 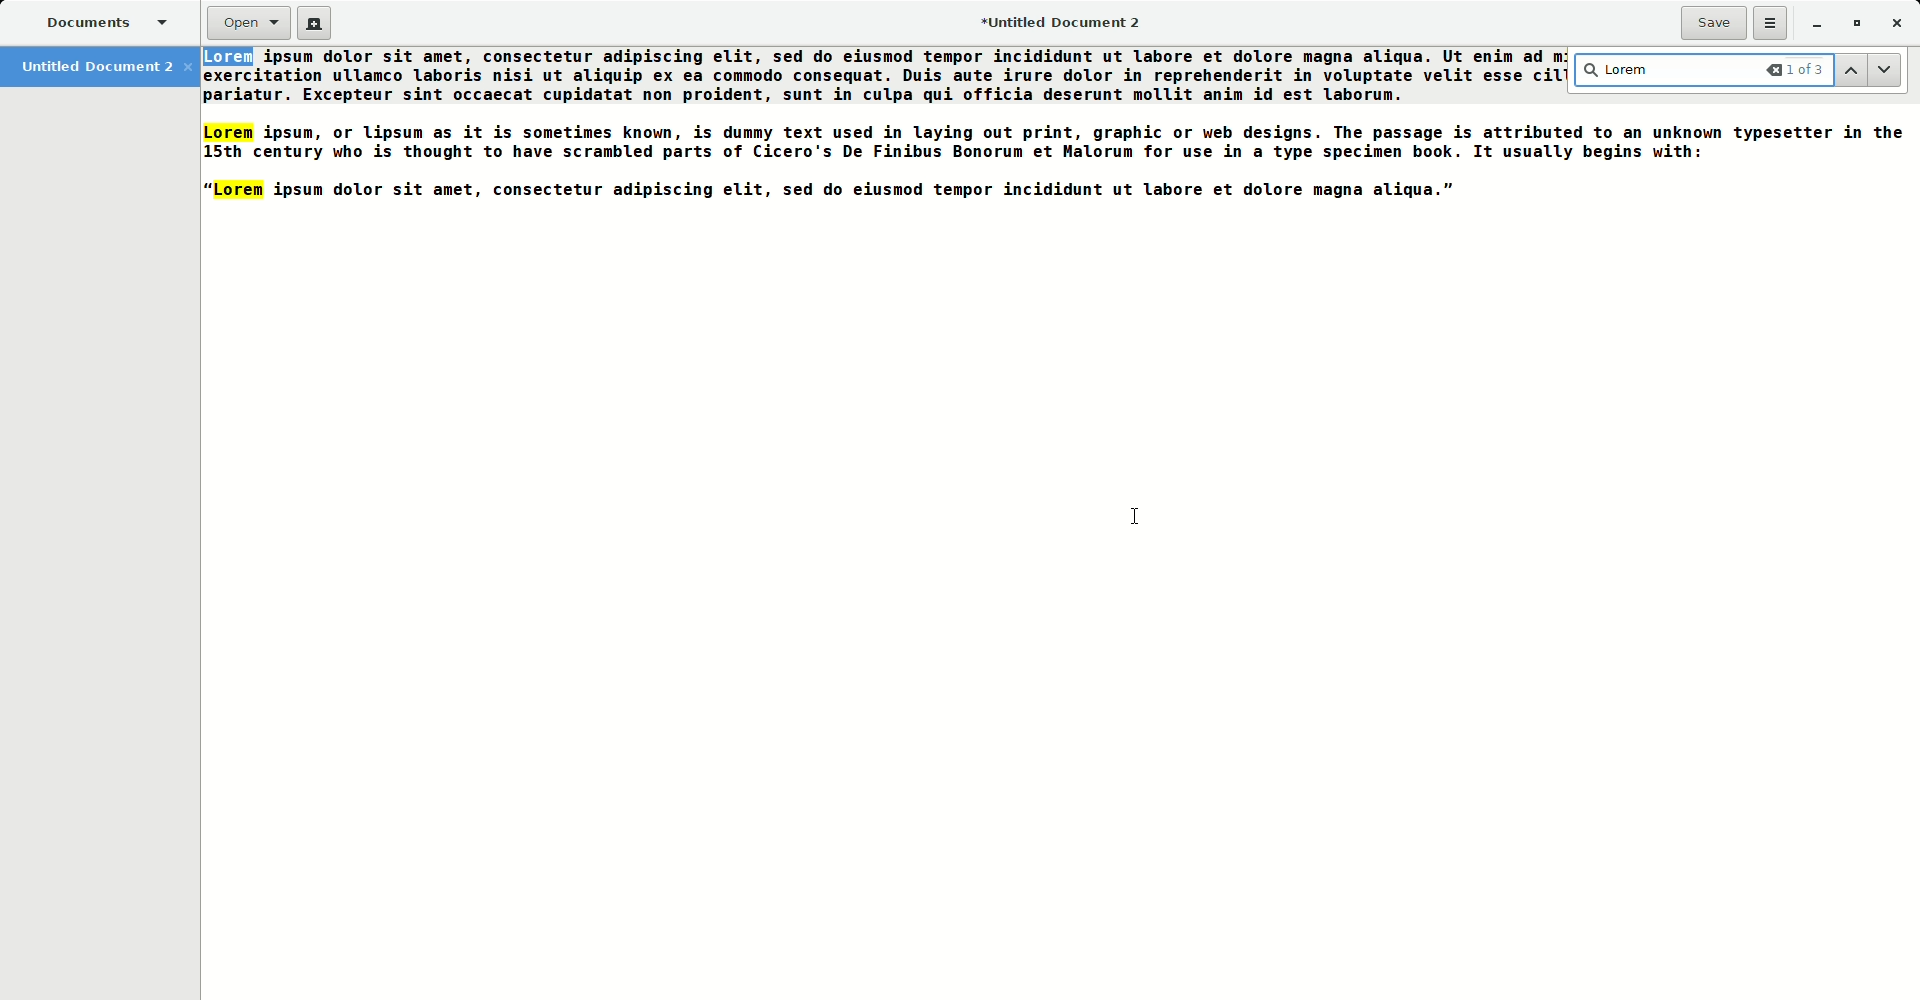 I want to click on Paragraphs, so click(x=1744, y=154).